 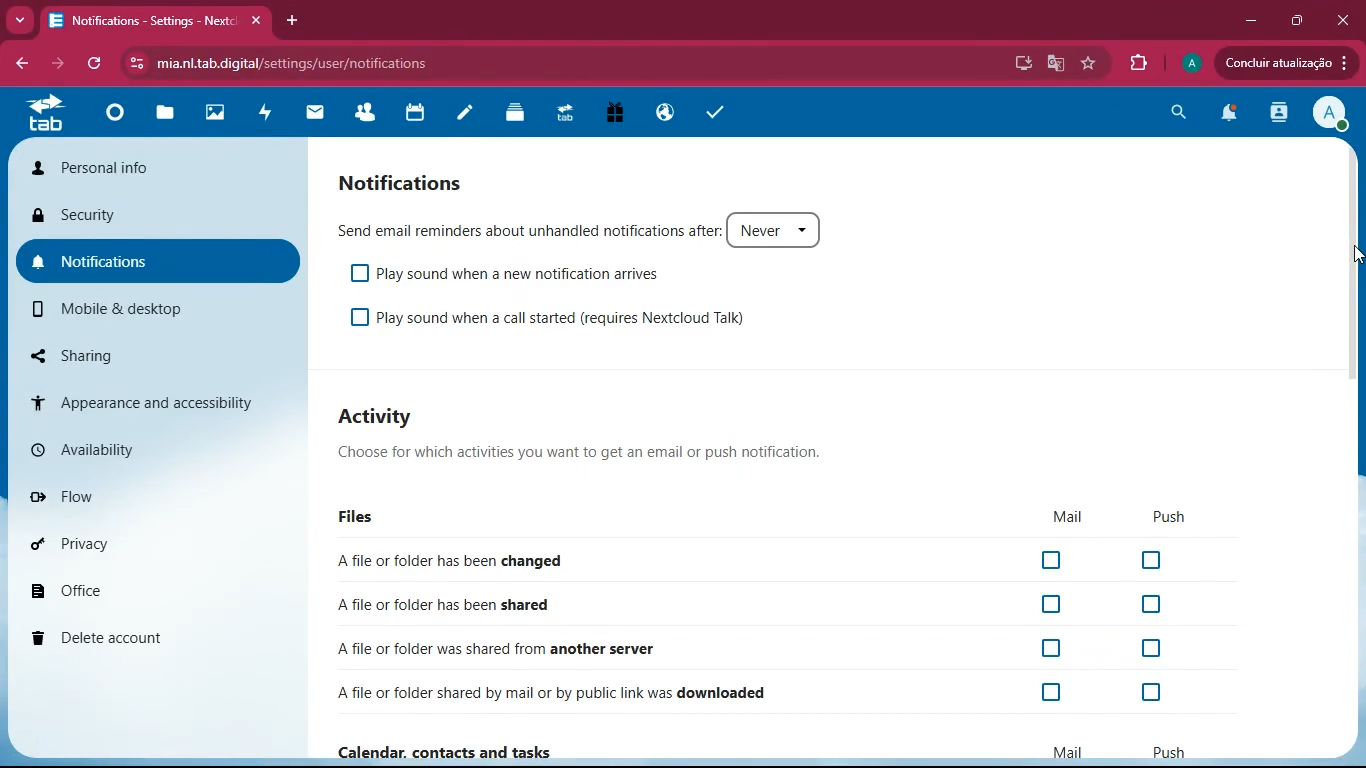 What do you see at coordinates (1331, 114) in the screenshot?
I see `View Profile` at bounding box center [1331, 114].